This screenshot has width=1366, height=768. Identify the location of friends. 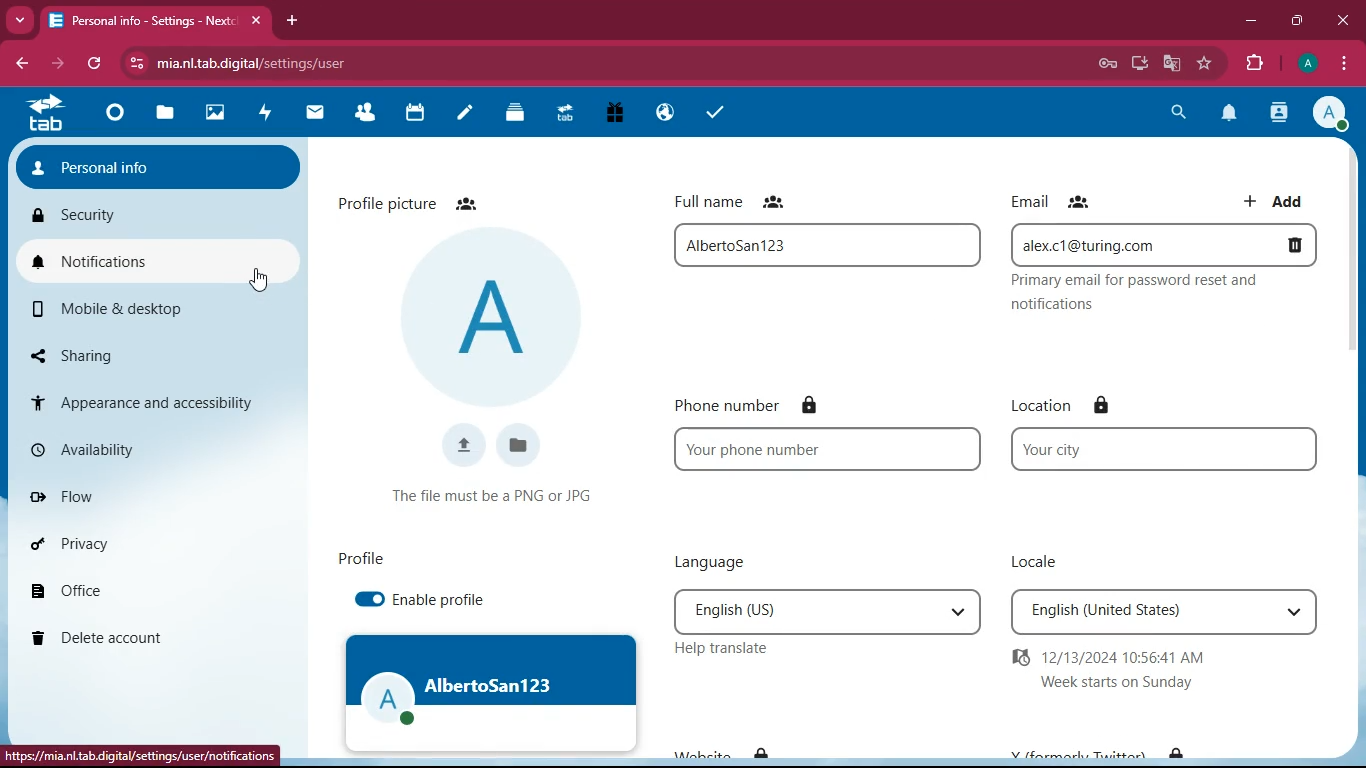
(465, 203).